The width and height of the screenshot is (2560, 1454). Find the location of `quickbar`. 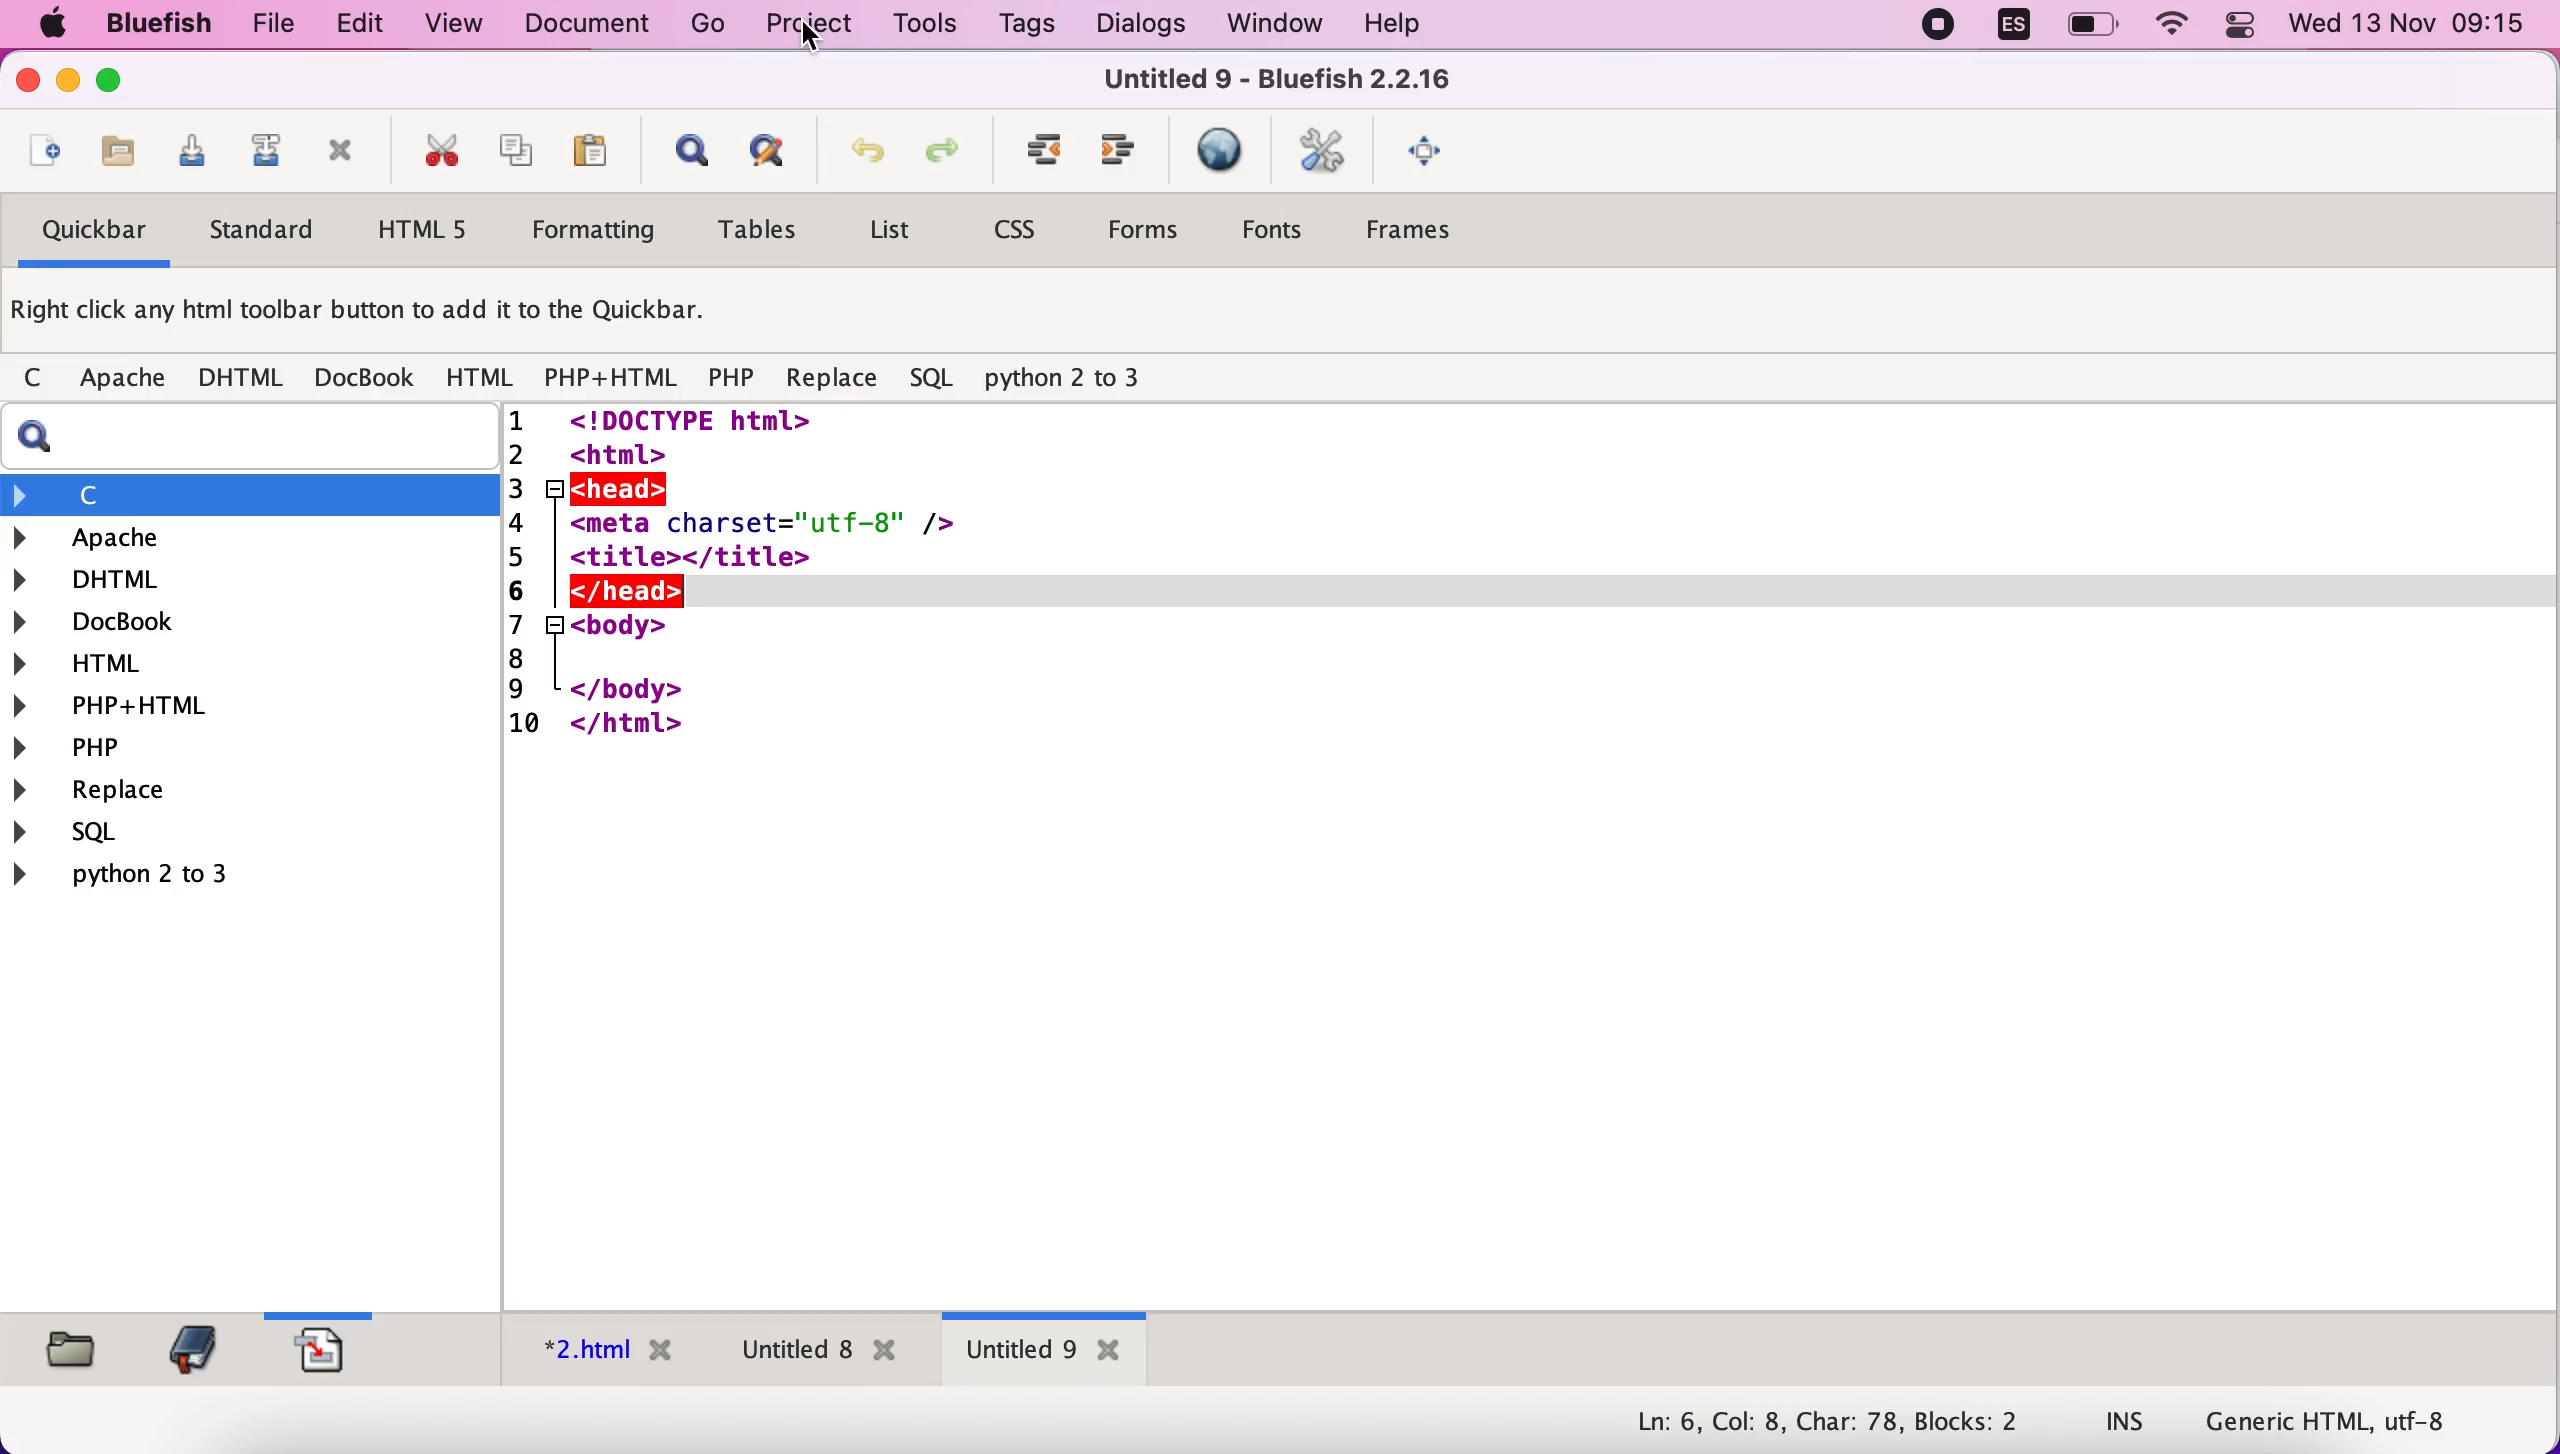

quickbar is located at coordinates (88, 236).